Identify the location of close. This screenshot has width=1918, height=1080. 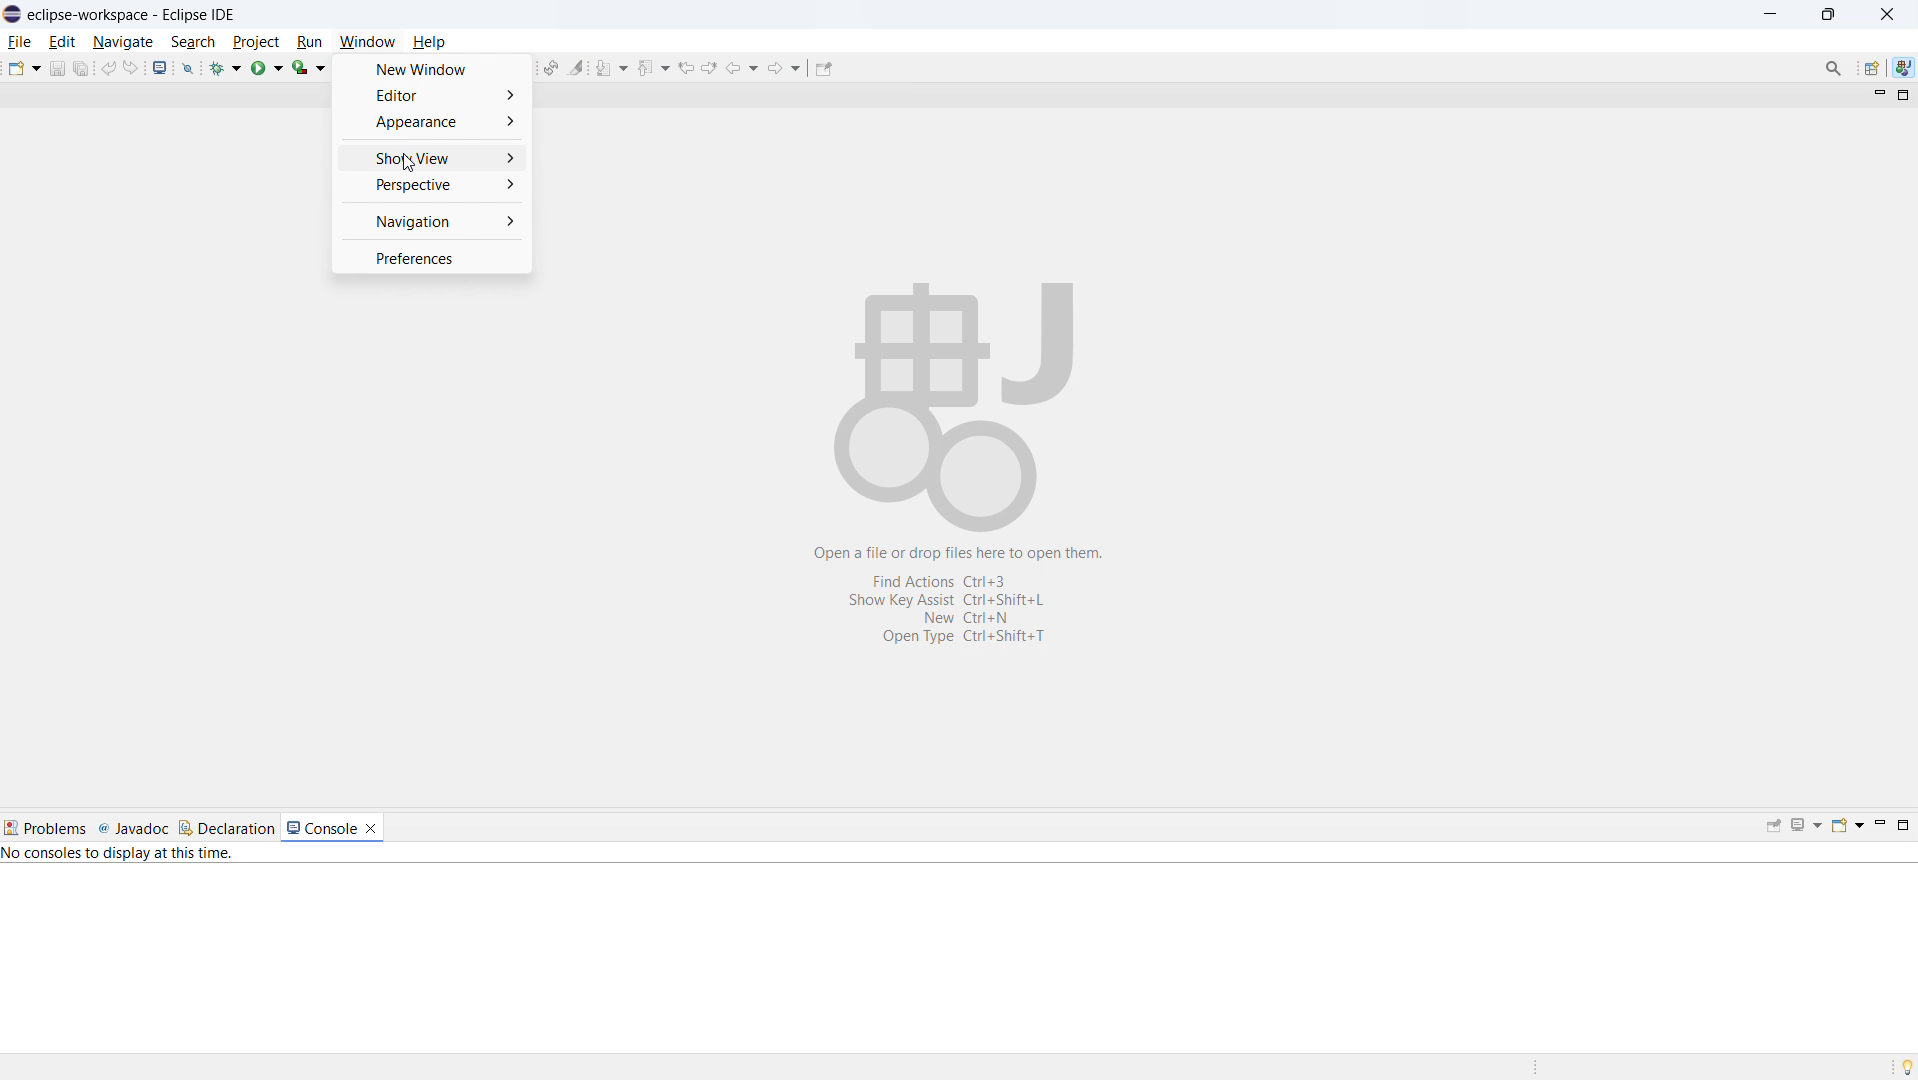
(1888, 13).